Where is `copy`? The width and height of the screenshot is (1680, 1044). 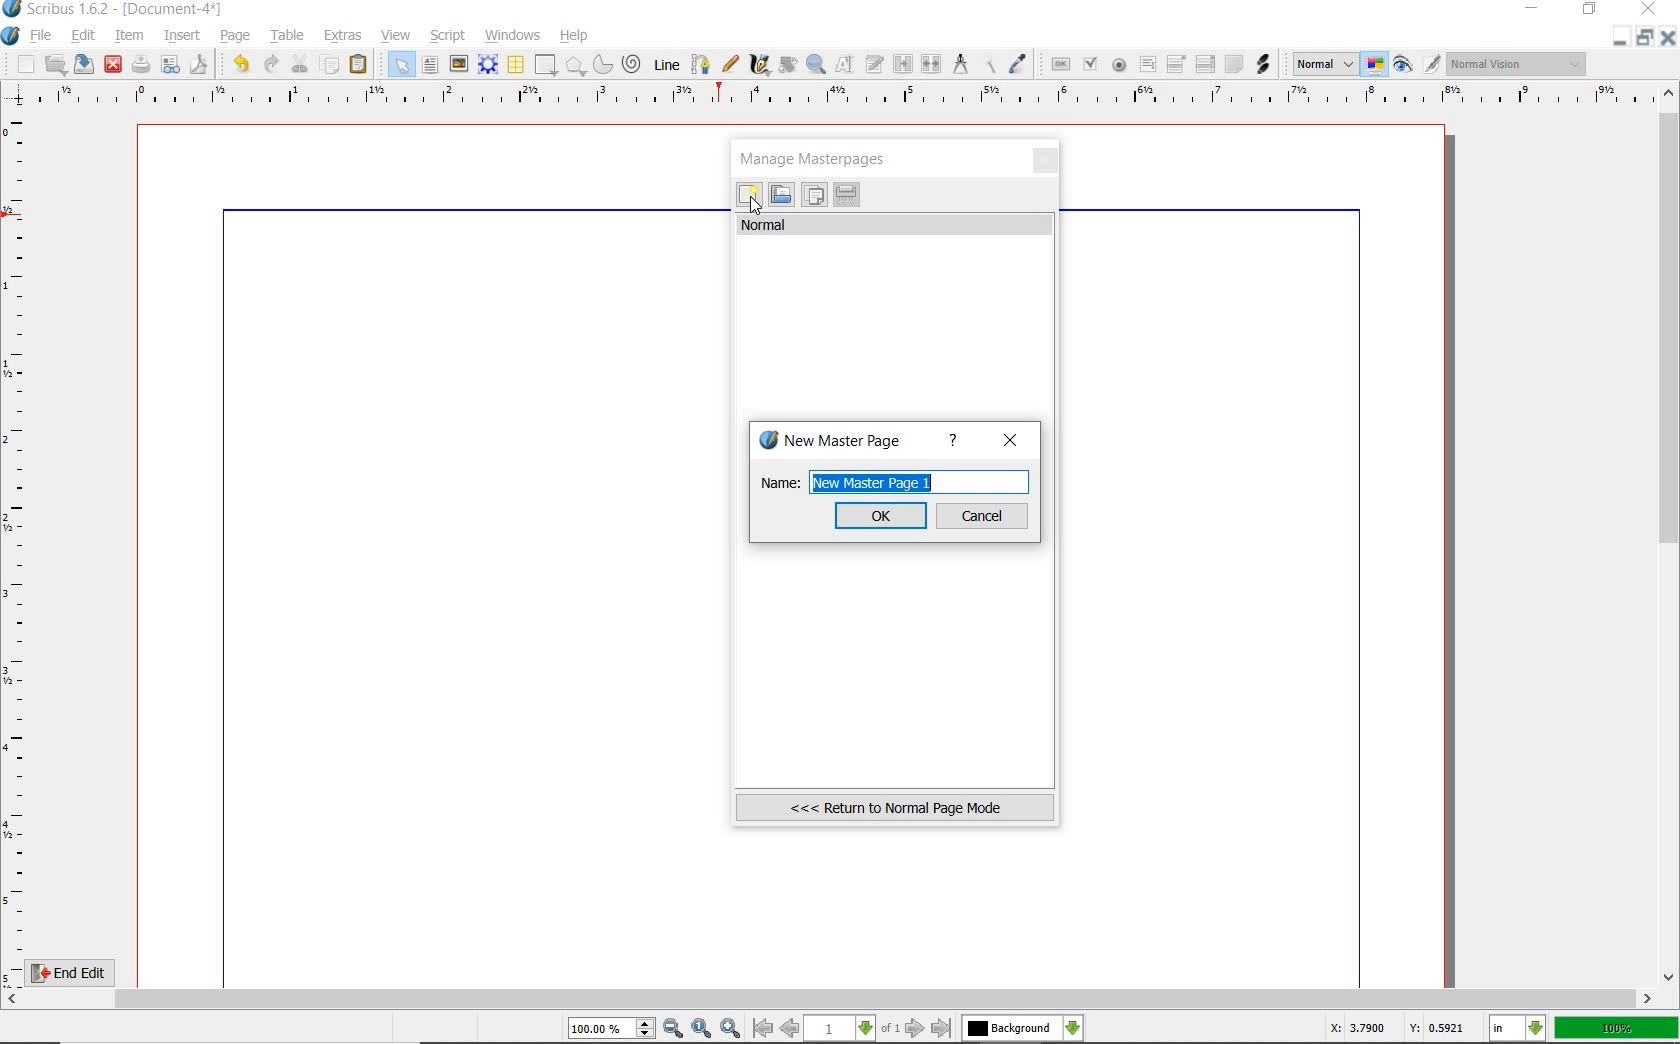 copy is located at coordinates (330, 63).